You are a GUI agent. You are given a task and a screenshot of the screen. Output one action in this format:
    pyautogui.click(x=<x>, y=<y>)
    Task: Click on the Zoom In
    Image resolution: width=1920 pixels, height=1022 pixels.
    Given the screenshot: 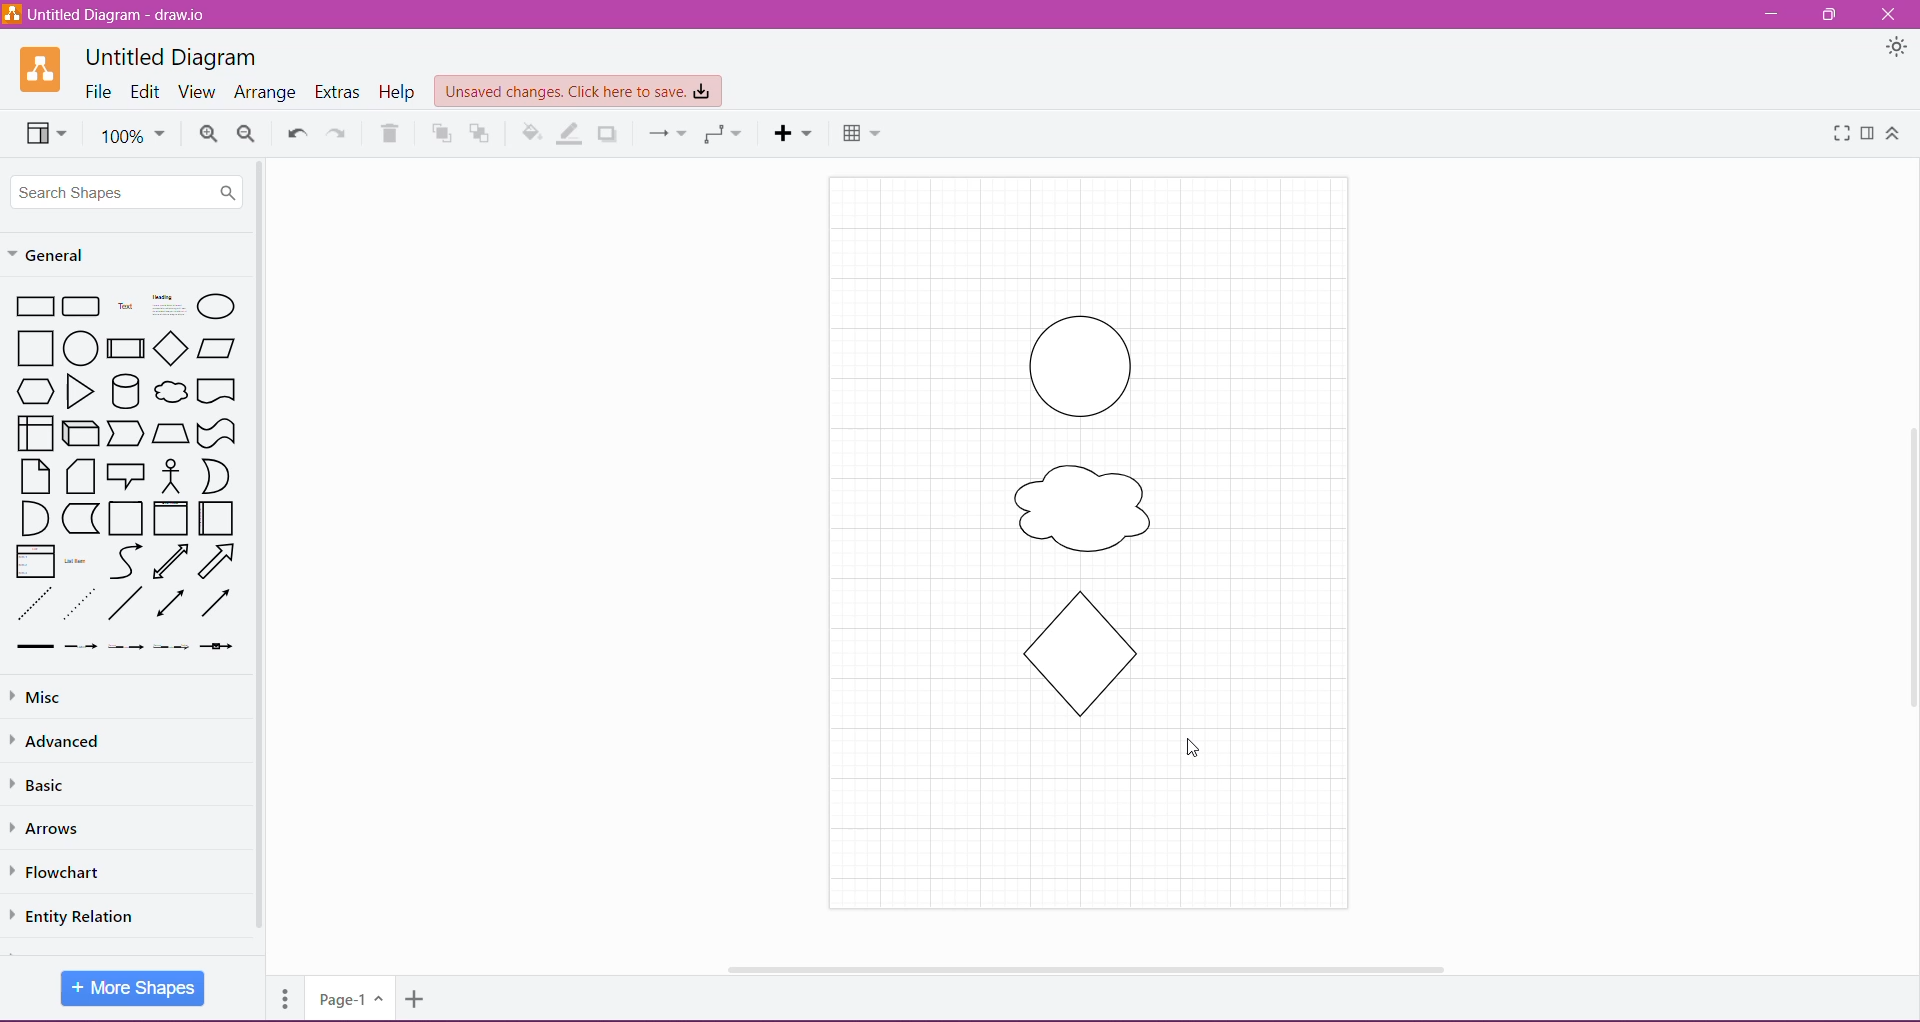 What is the action you would take?
    pyautogui.click(x=208, y=134)
    